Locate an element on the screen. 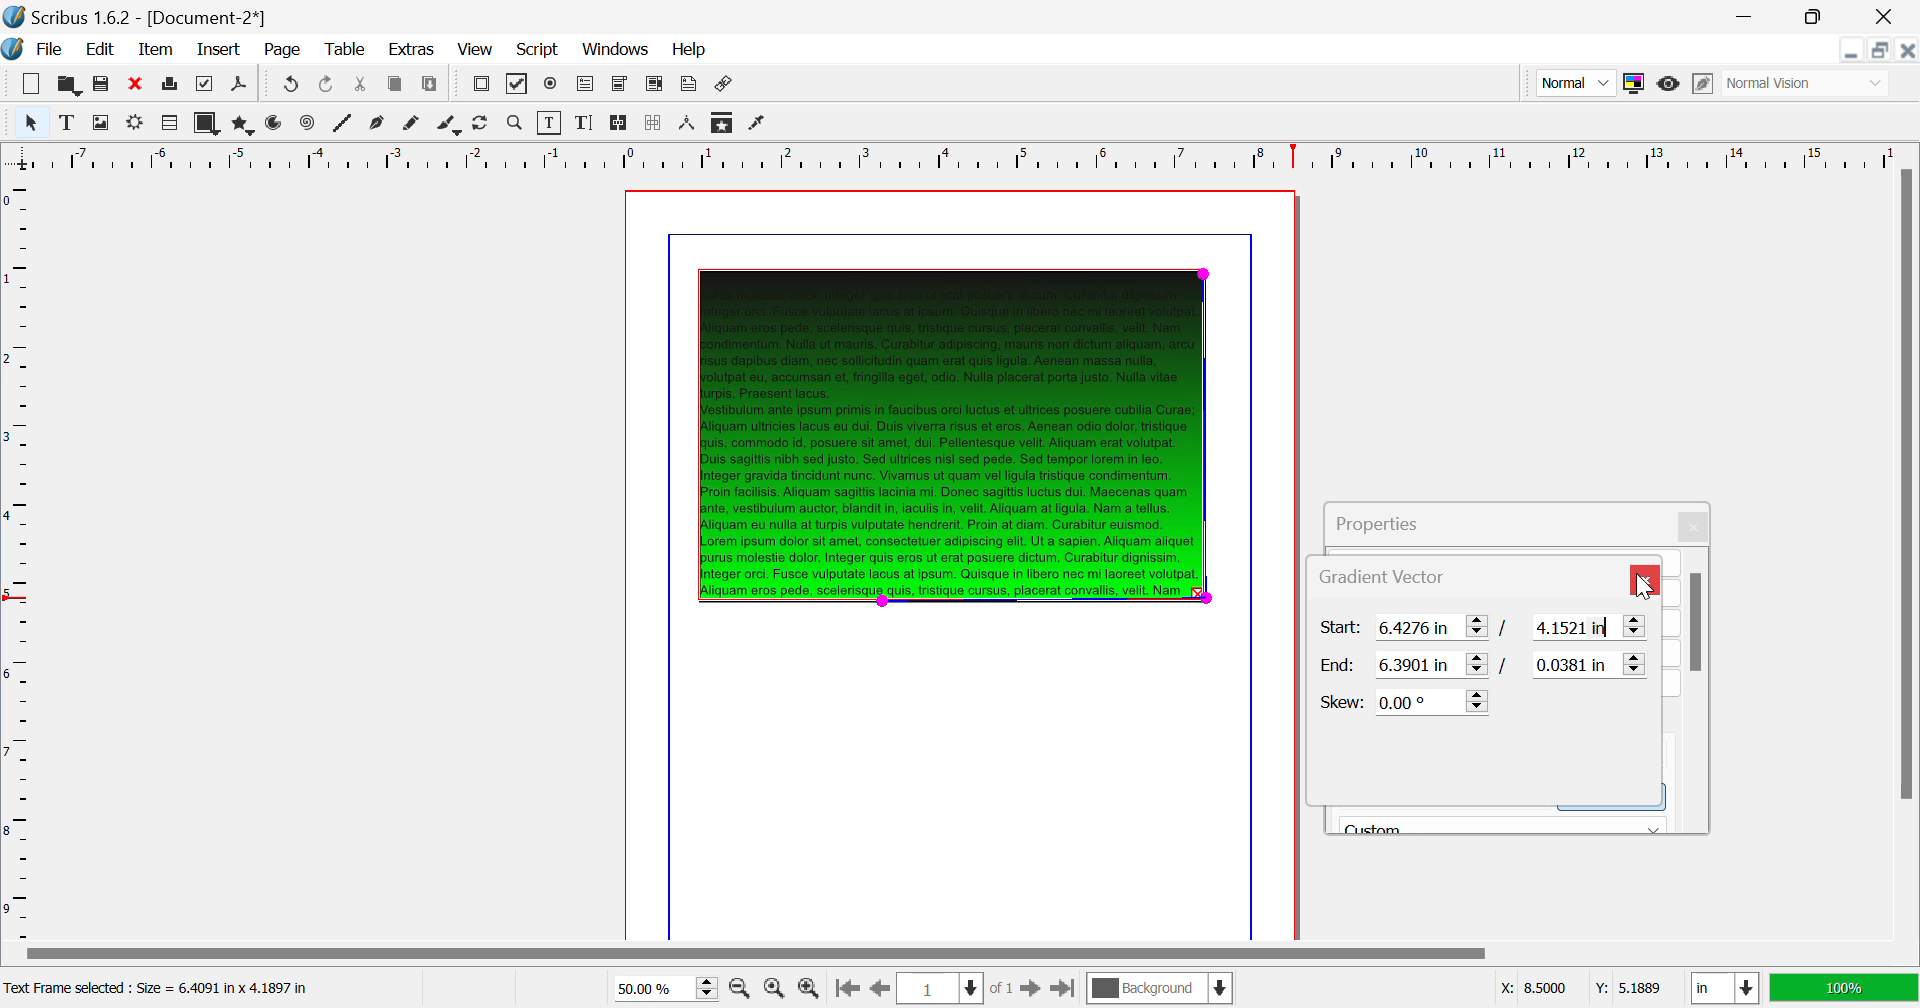 The width and height of the screenshot is (1920, 1008). Scroll Bar is located at coordinates (959, 955).